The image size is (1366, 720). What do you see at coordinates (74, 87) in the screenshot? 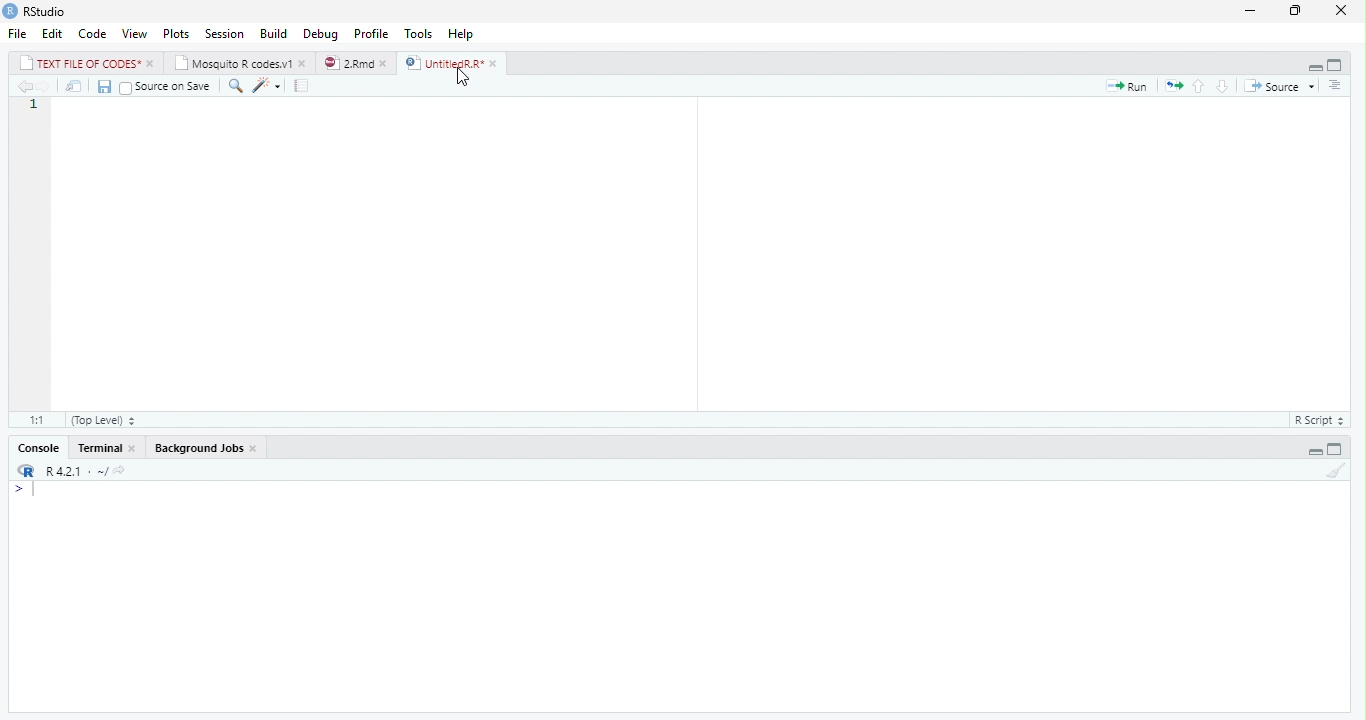
I see `Open in new window` at bounding box center [74, 87].